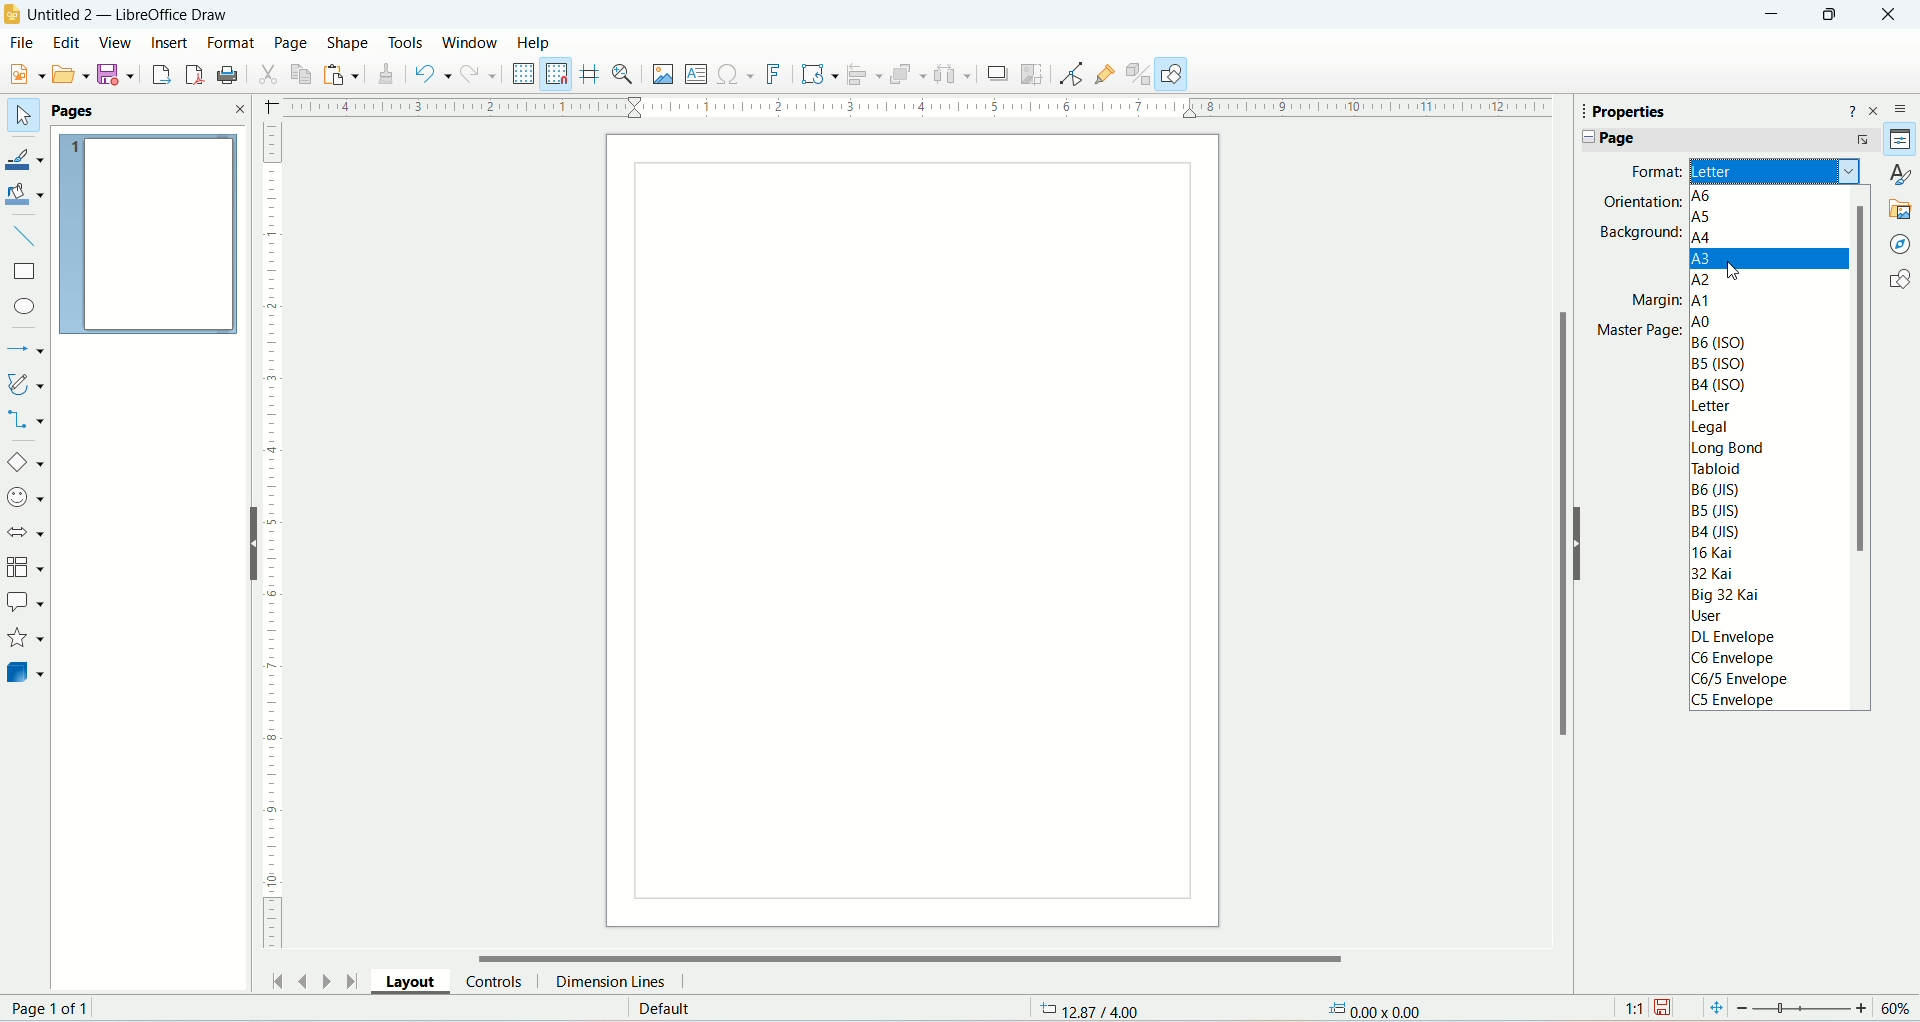  What do you see at coordinates (1648, 301) in the screenshot?
I see `Margins` at bounding box center [1648, 301].